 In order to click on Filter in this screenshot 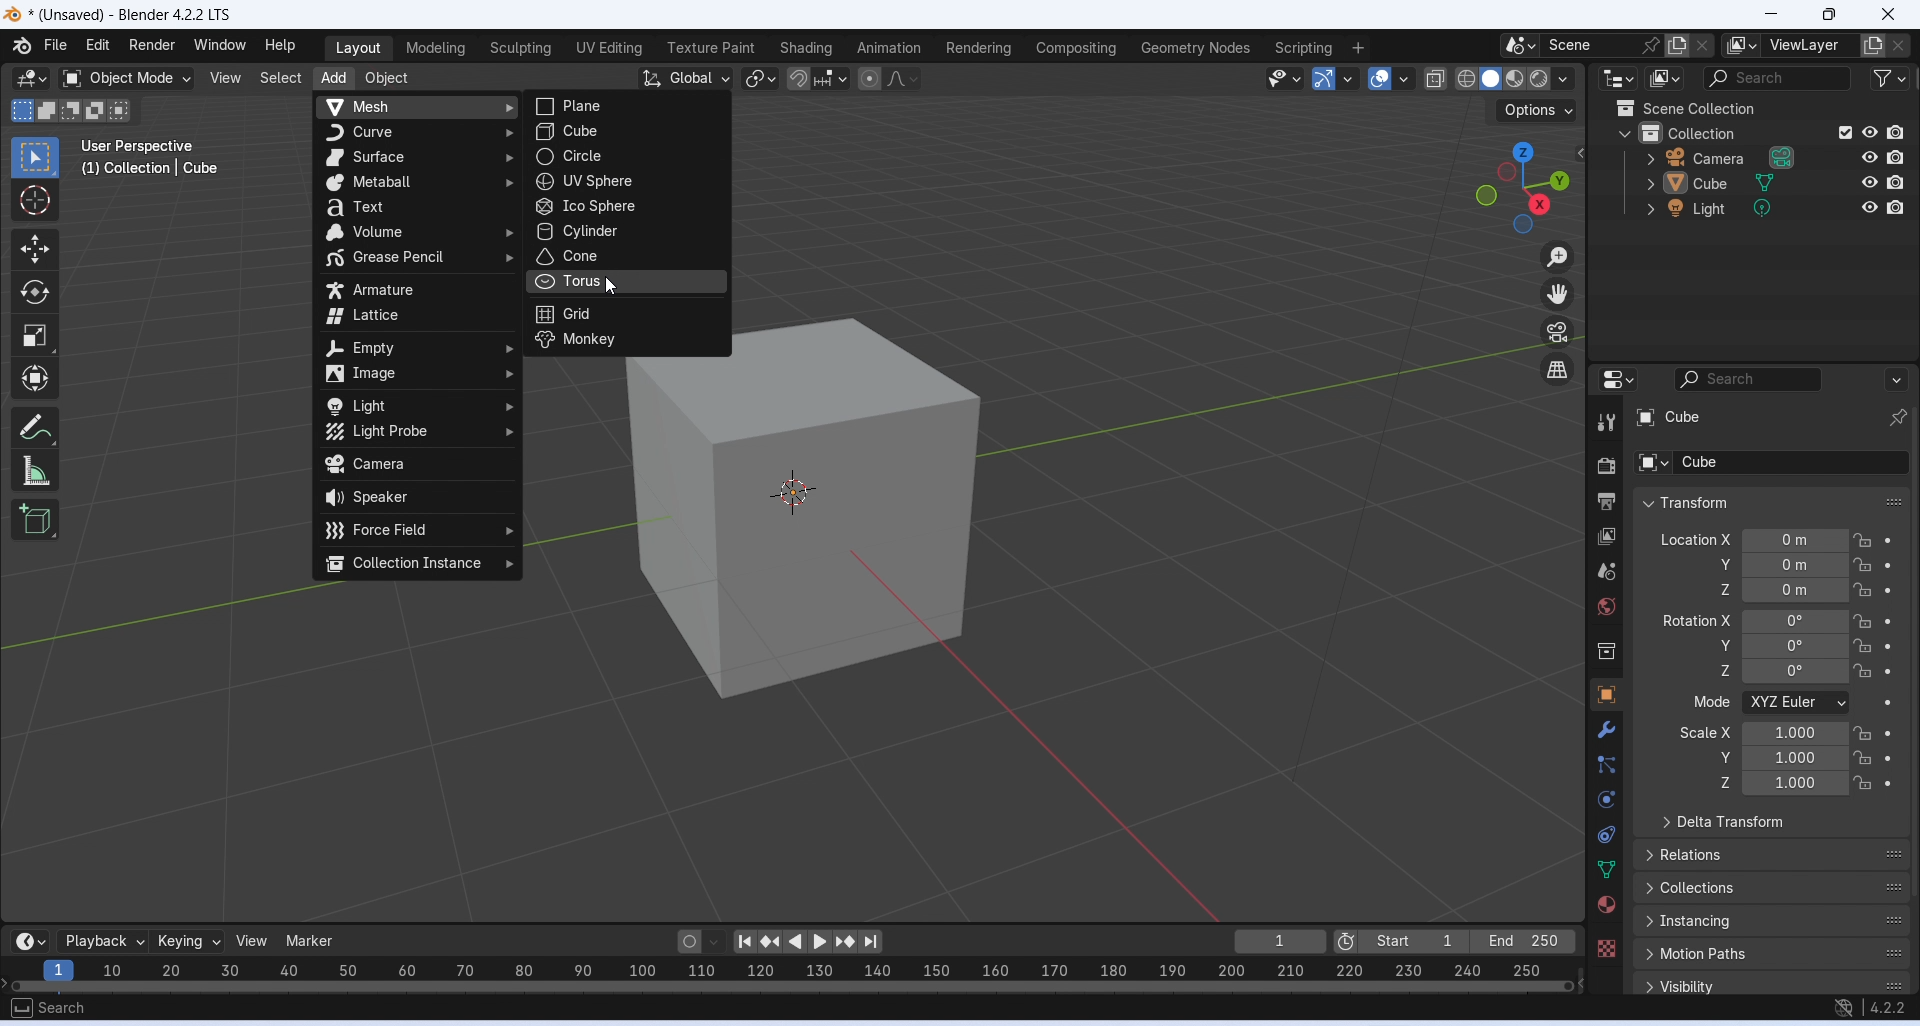, I will do `click(1885, 78)`.